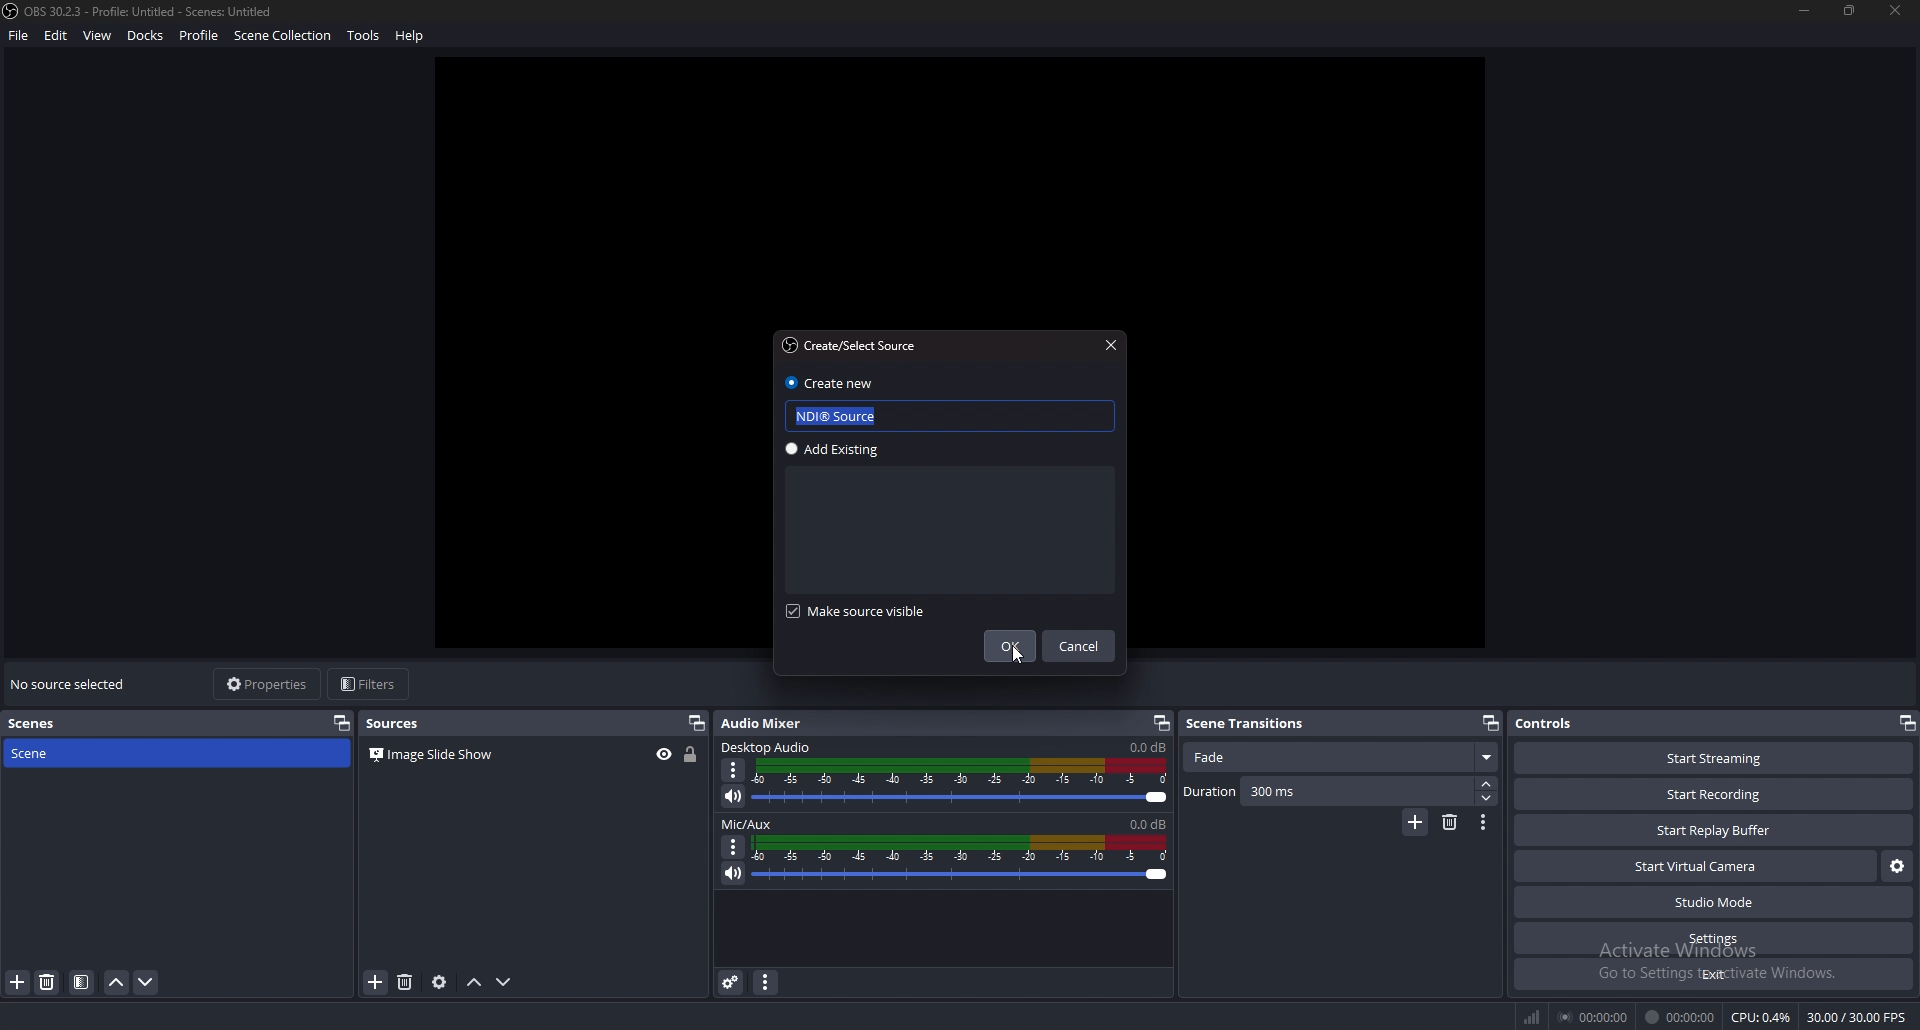 The height and width of the screenshot is (1030, 1920). What do you see at coordinates (80, 982) in the screenshot?
I see `filter` at bounding box center [80, 982].